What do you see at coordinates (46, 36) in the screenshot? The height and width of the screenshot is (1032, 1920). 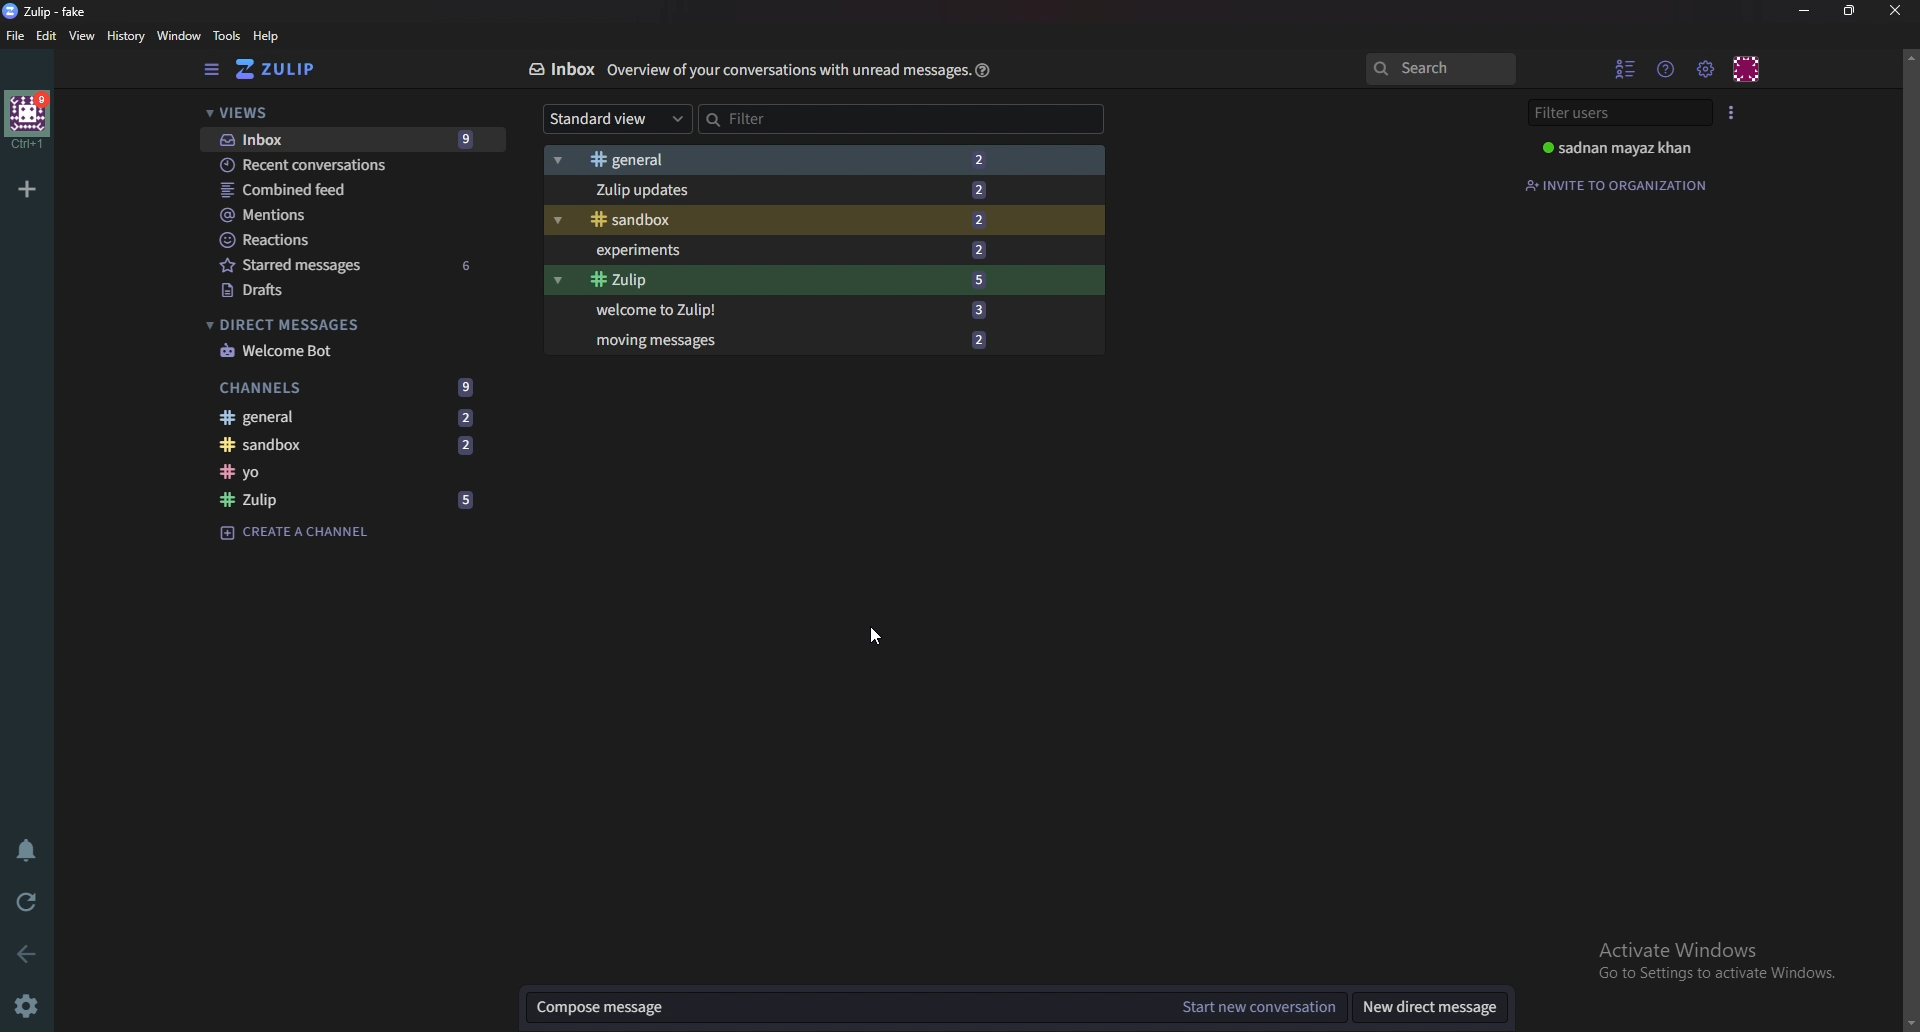 I see `Edit` at bounding box center [46, 36].